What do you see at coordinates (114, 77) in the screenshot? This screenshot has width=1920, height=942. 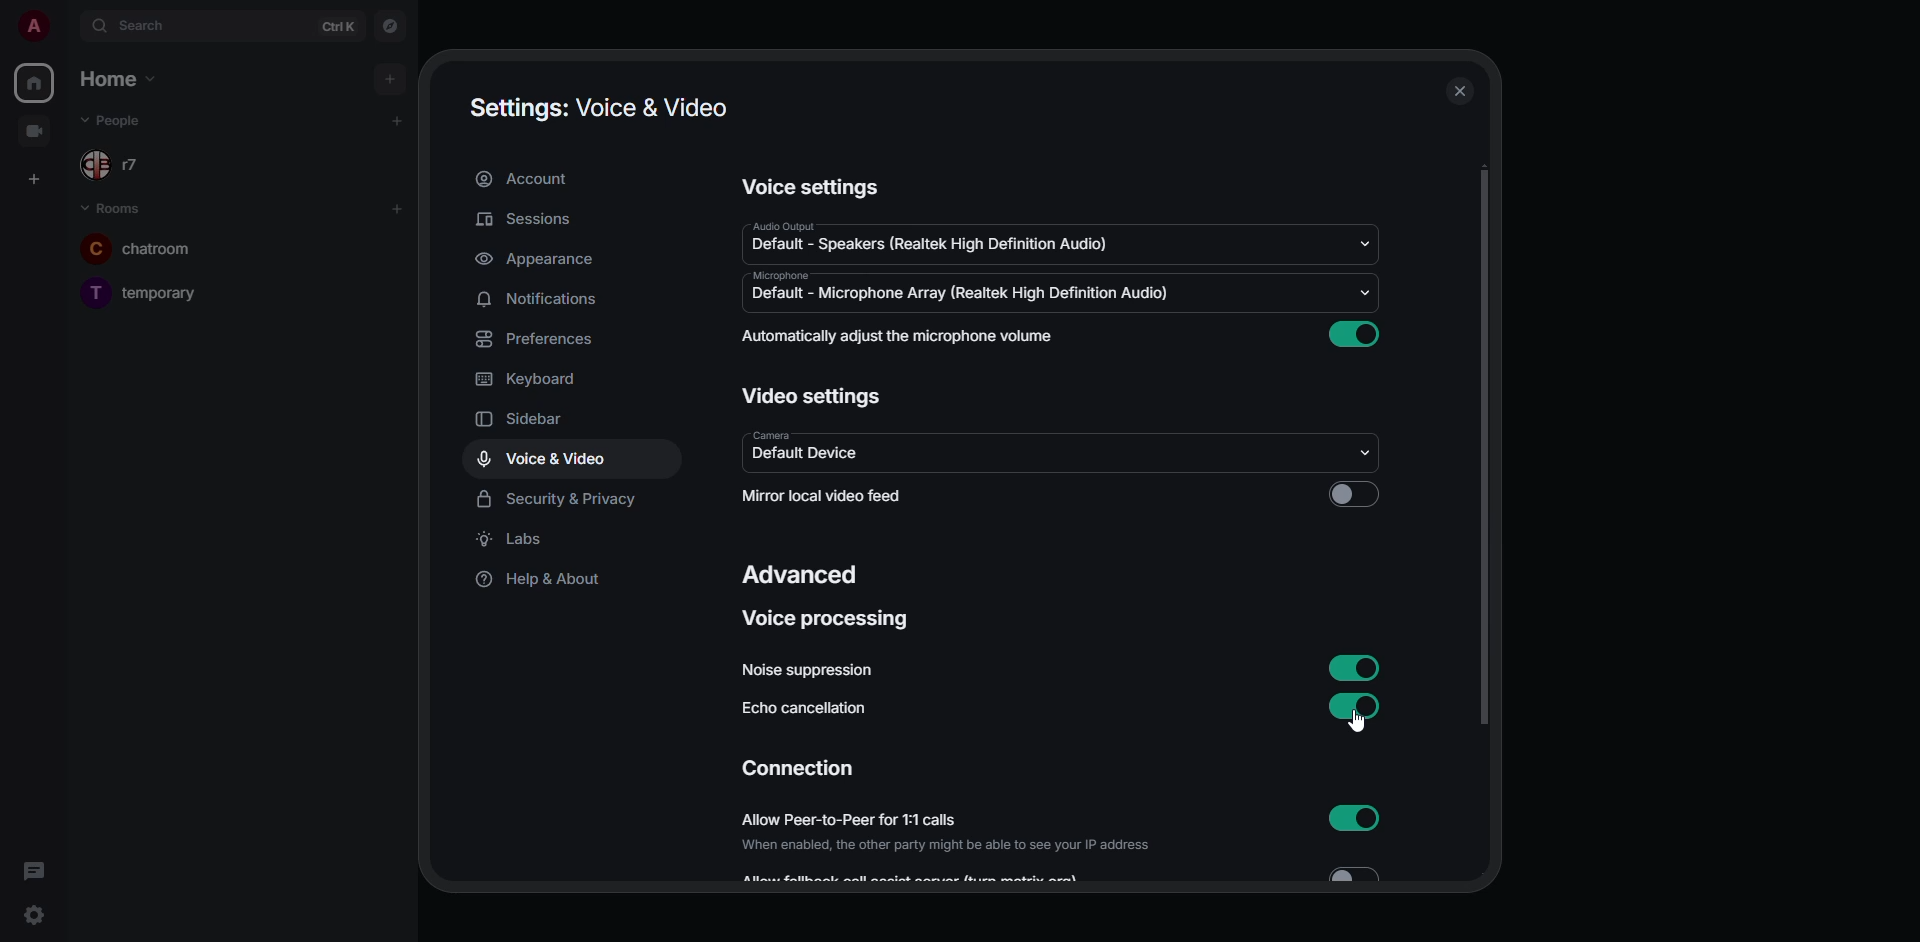 I see `home` at bounding box center [114, 77].